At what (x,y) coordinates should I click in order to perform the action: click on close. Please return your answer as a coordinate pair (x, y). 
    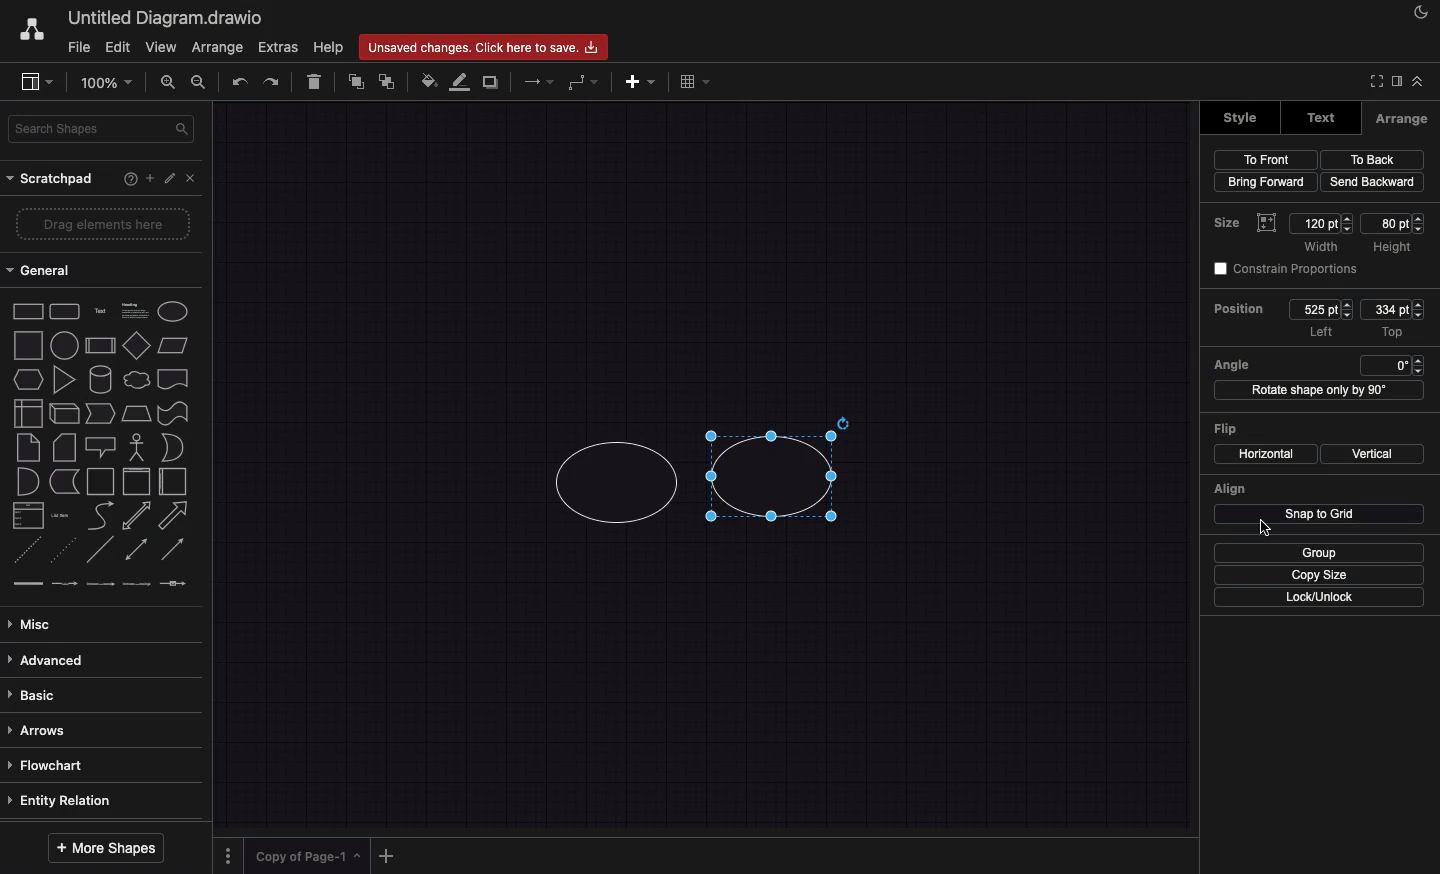
    Looking at the image, I should click on (192, 178).